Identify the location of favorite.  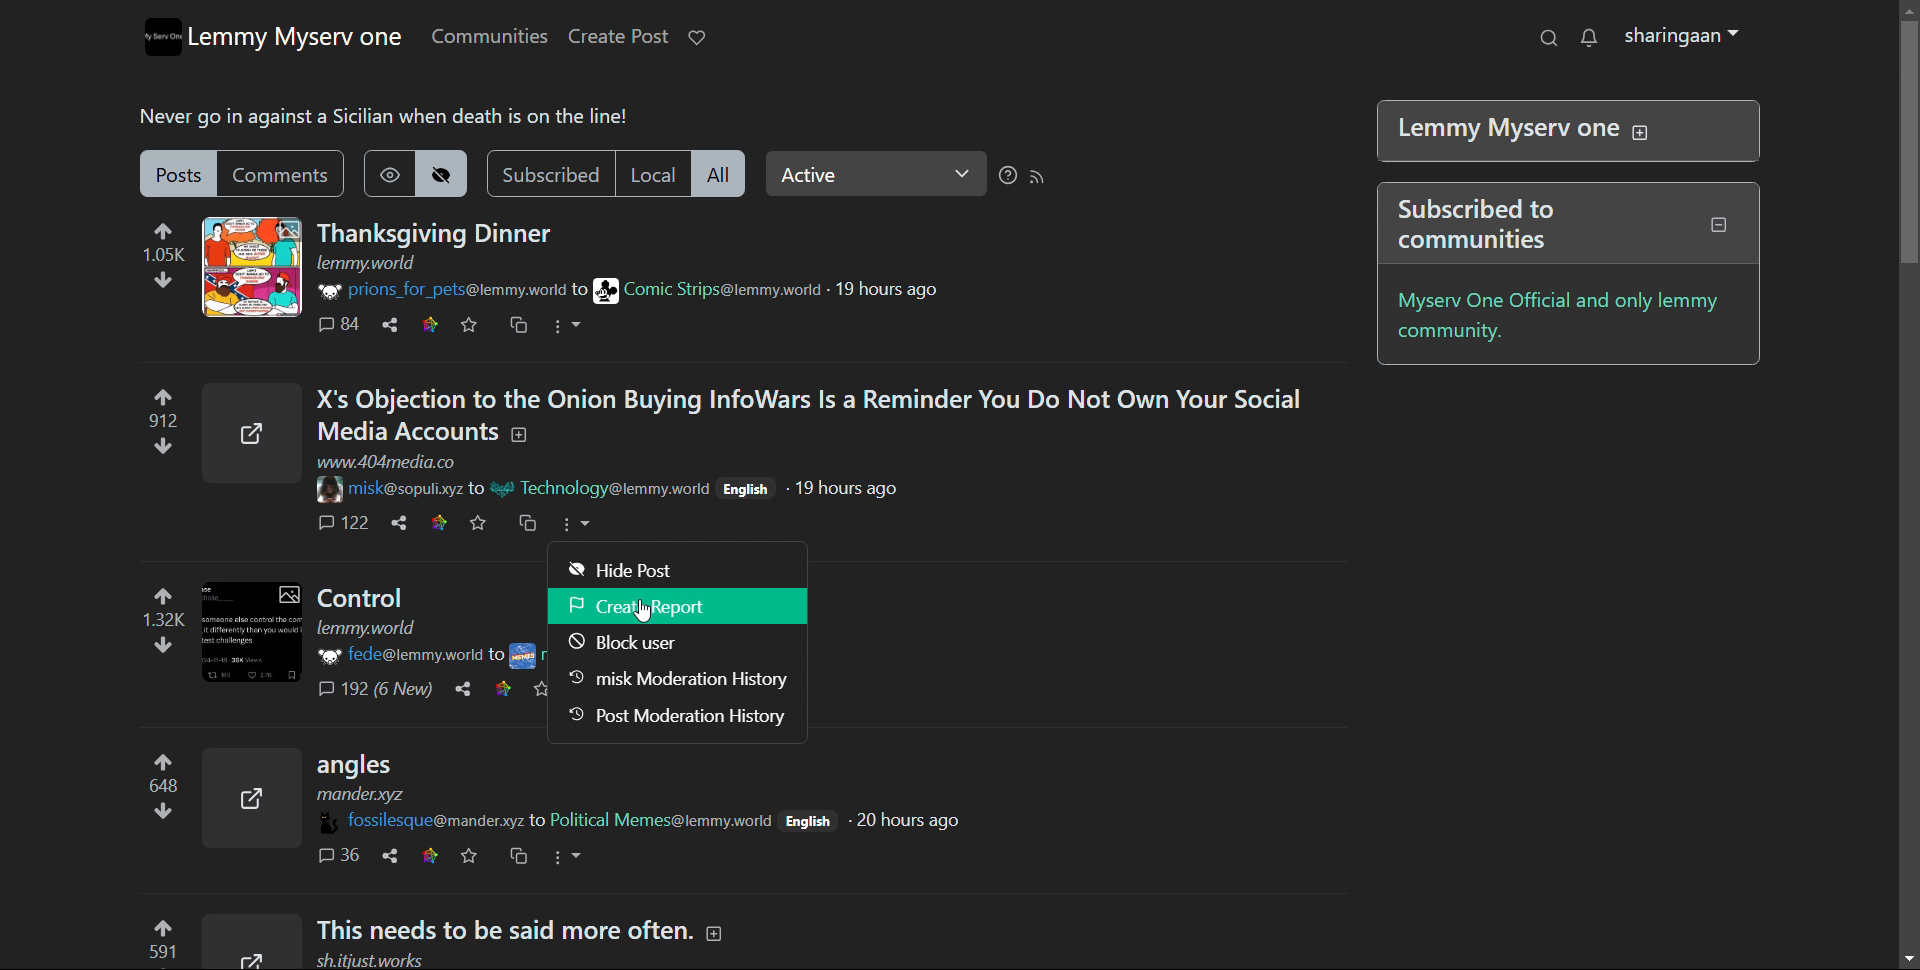
(469, 325).